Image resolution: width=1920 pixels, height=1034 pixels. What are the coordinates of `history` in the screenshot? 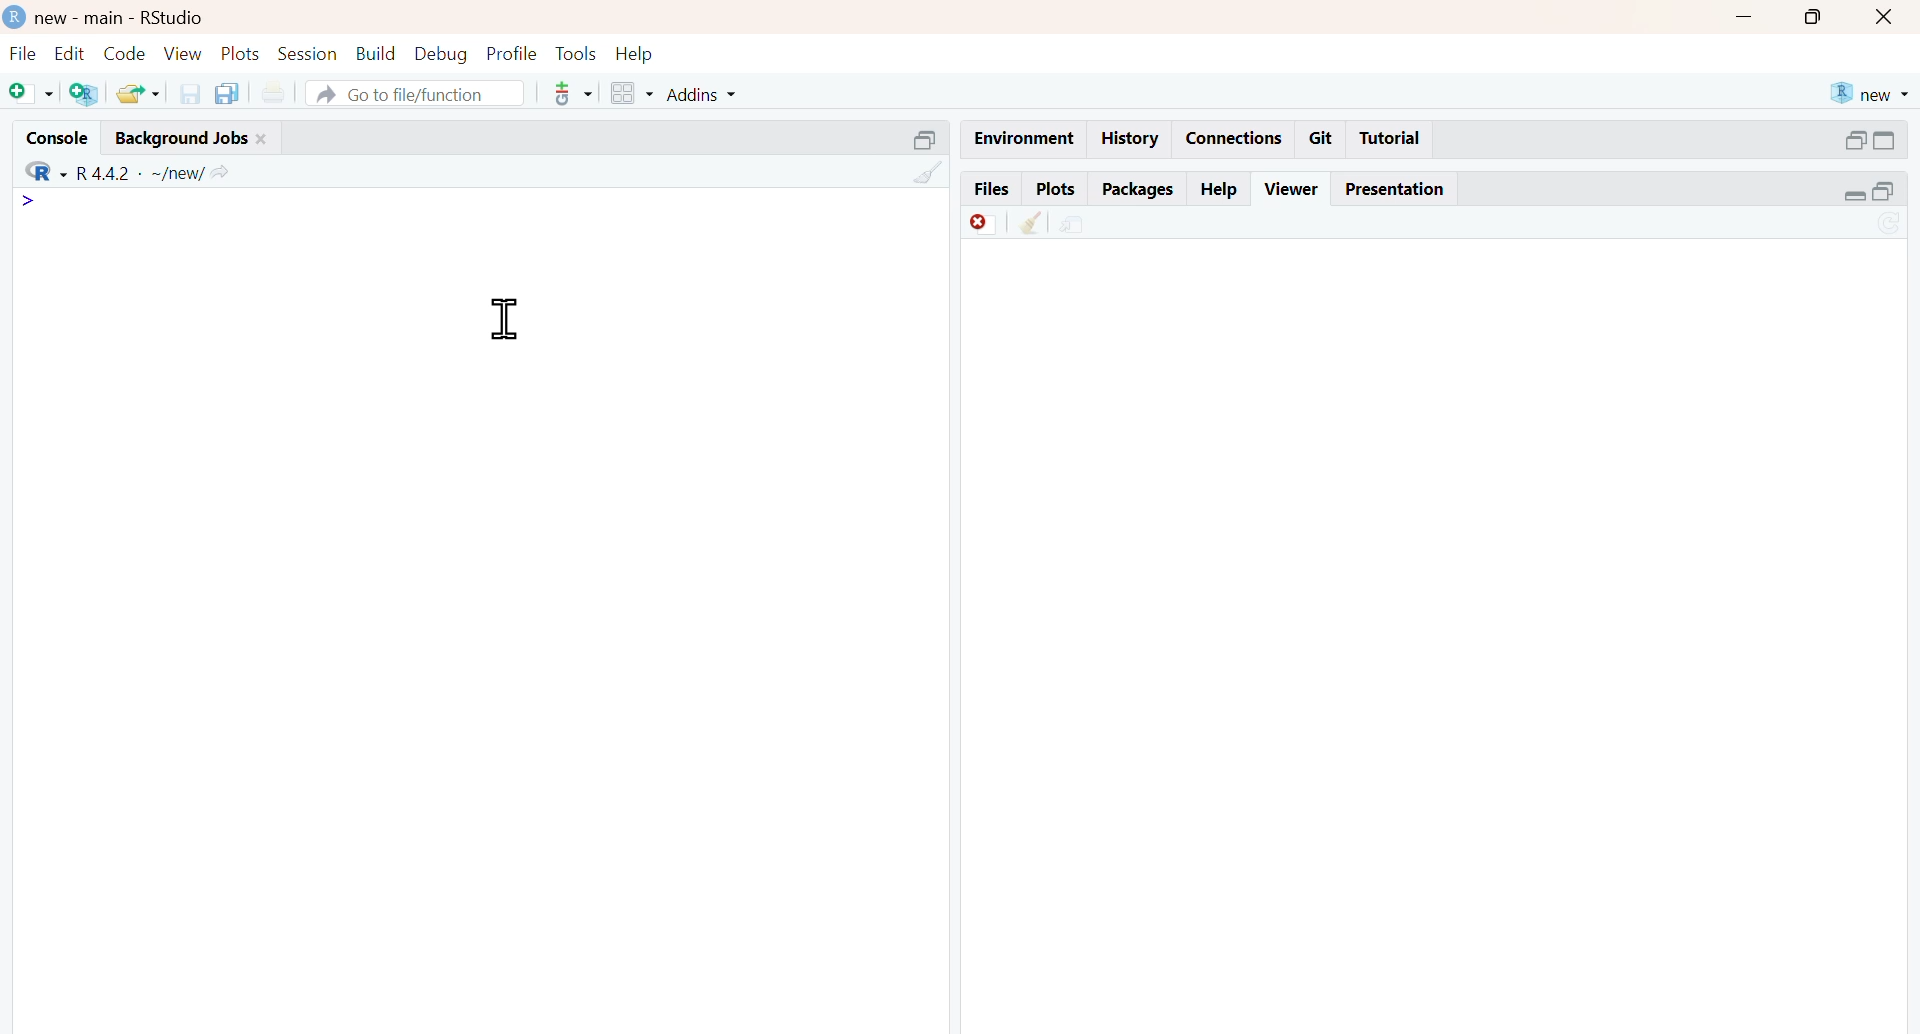 It's located at (1131, 138).